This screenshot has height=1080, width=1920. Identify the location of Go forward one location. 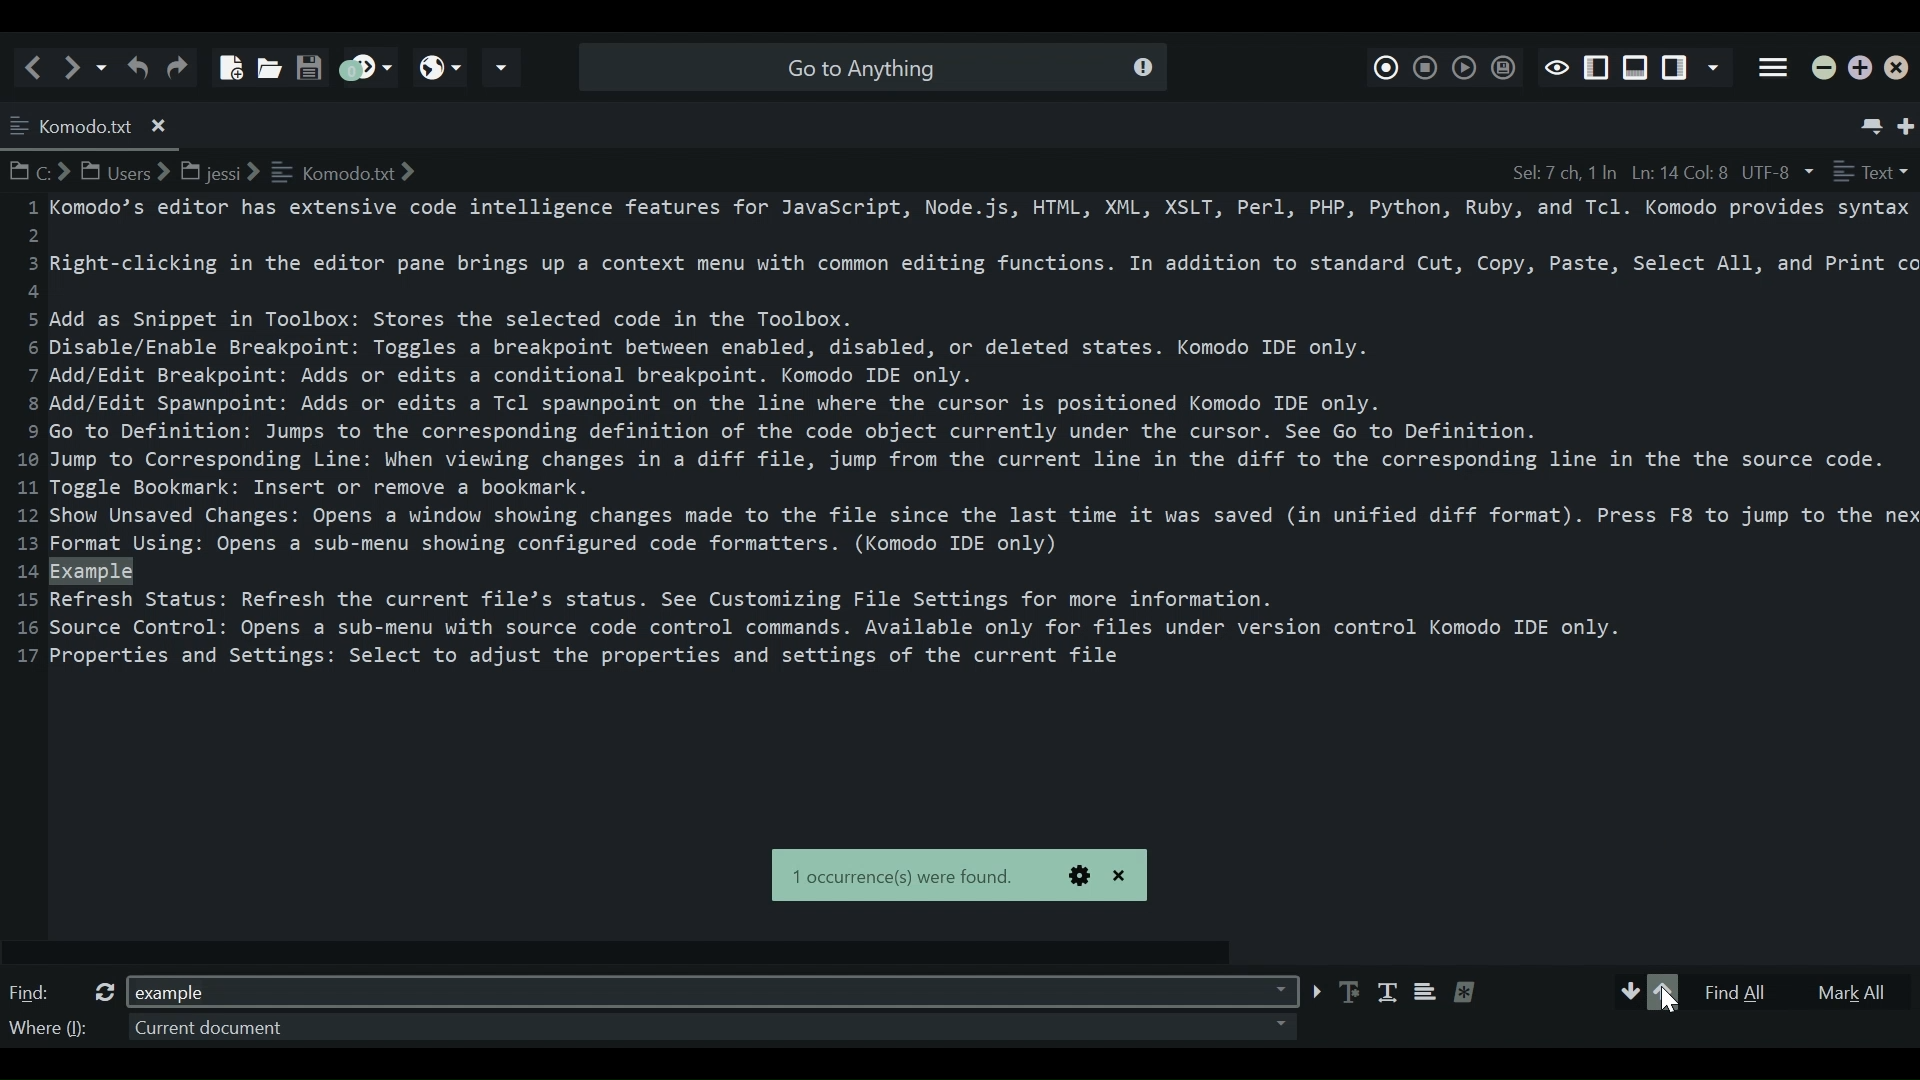
(75, 66).